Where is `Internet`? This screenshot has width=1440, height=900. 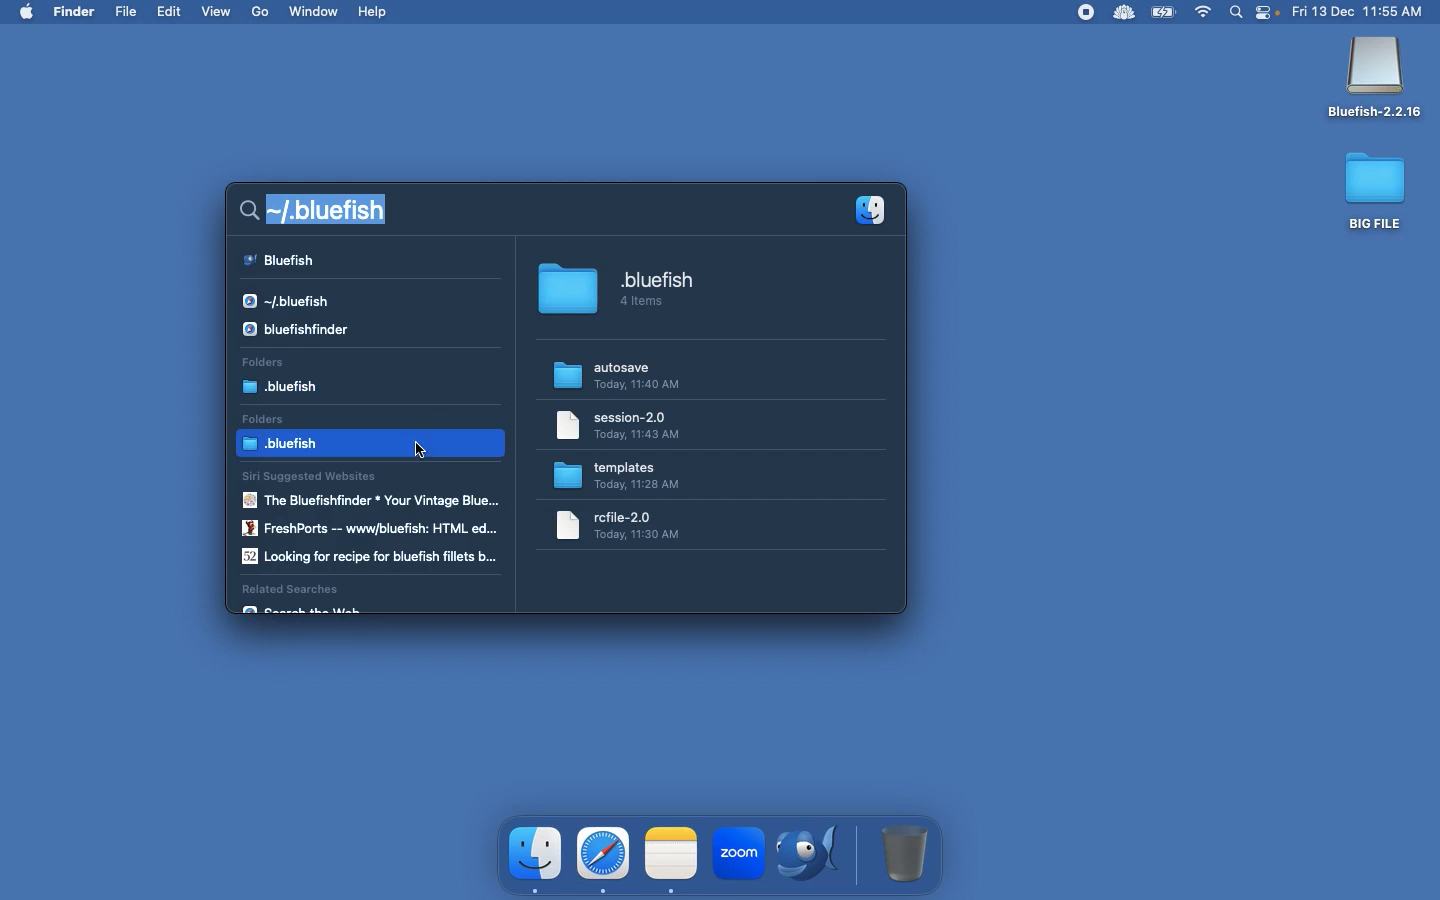 Internet is located at coordinates (1204, 13).